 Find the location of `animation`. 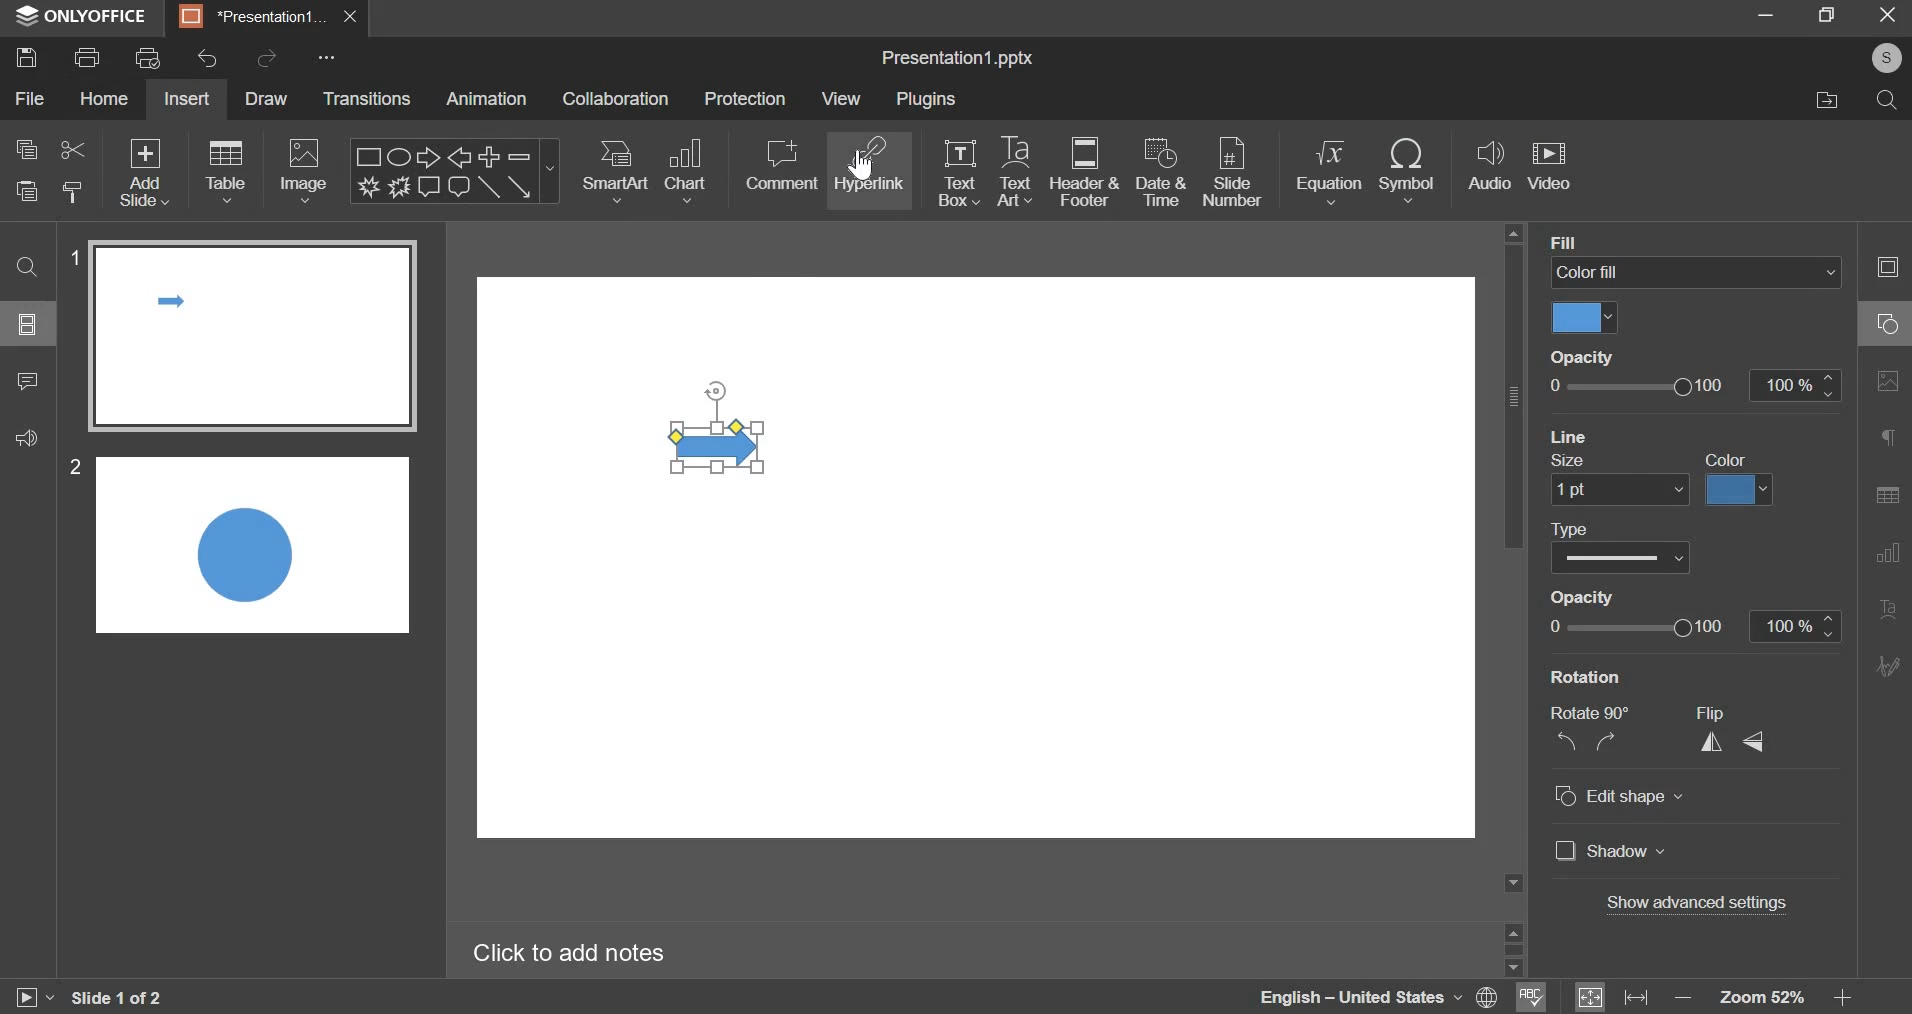

animation is located at coordinates (487, 98).